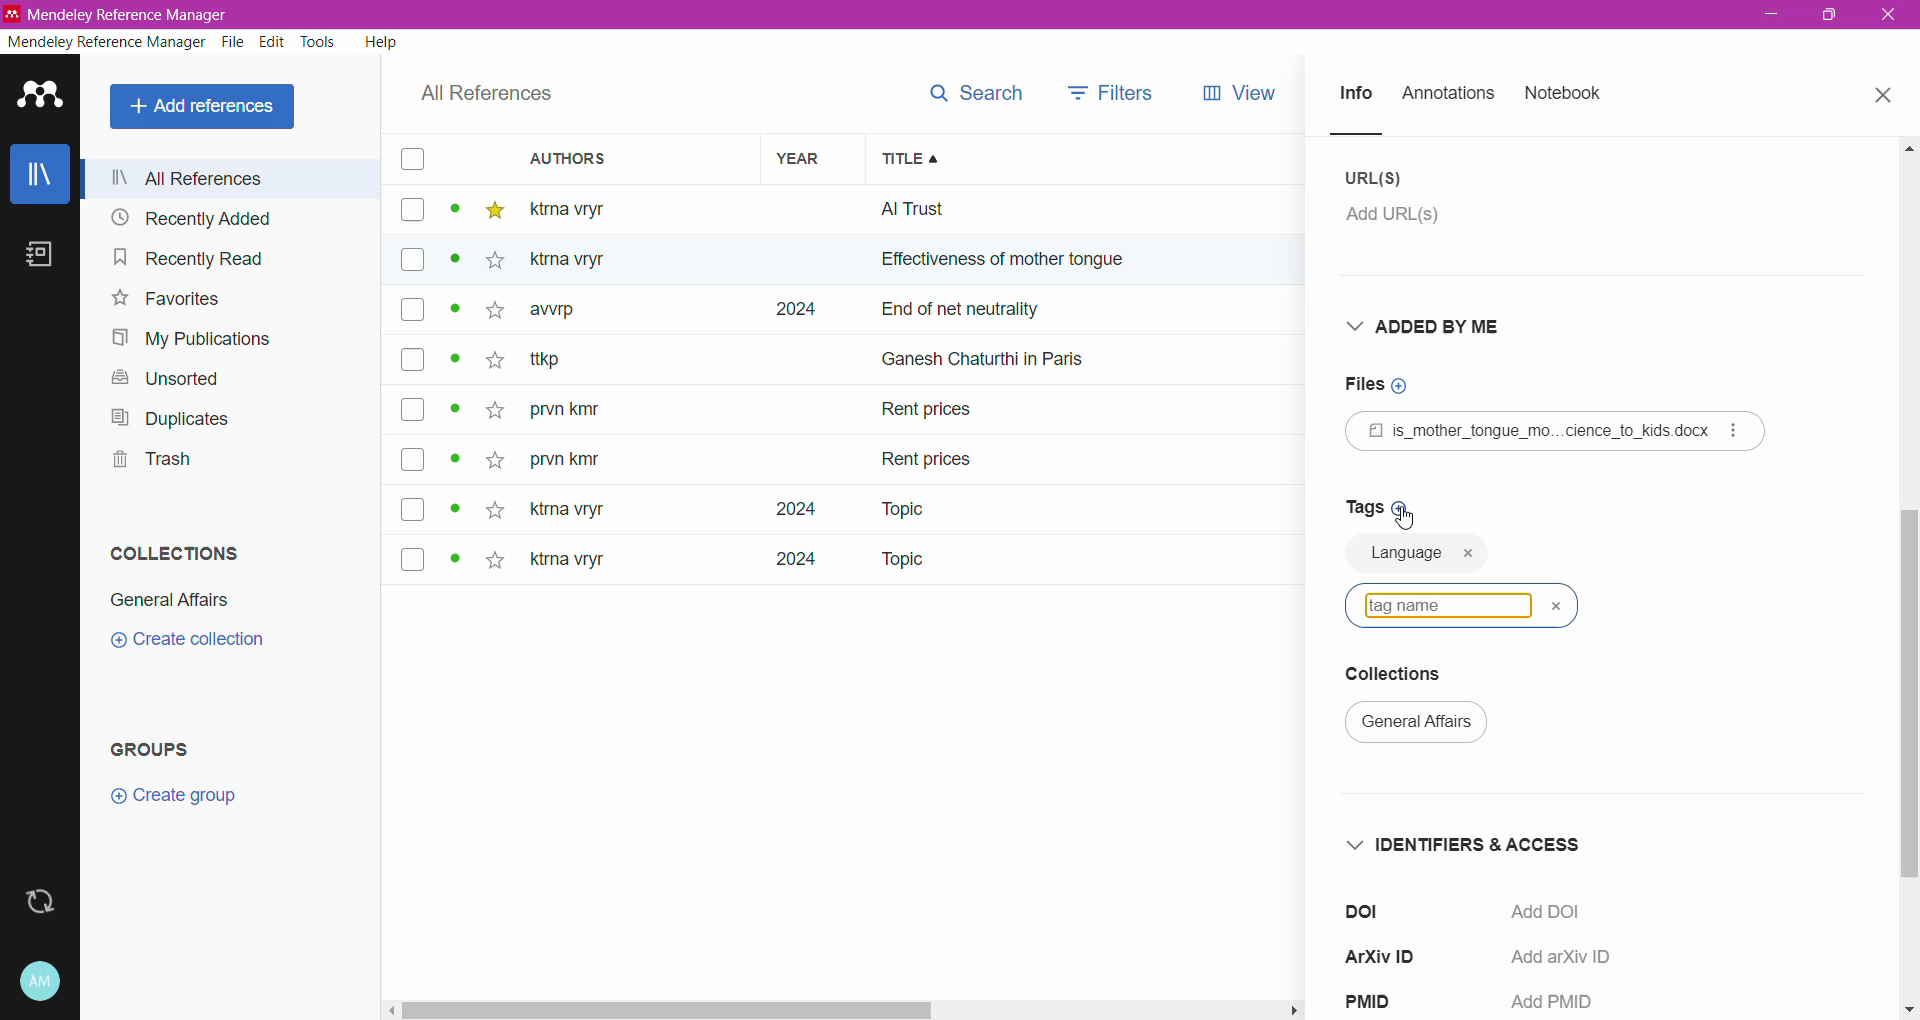 The image size is (1920, 1020). What do you see at coordinates (490, 264) in the screenshot?
I see `star` at bounding box center [490, 264].